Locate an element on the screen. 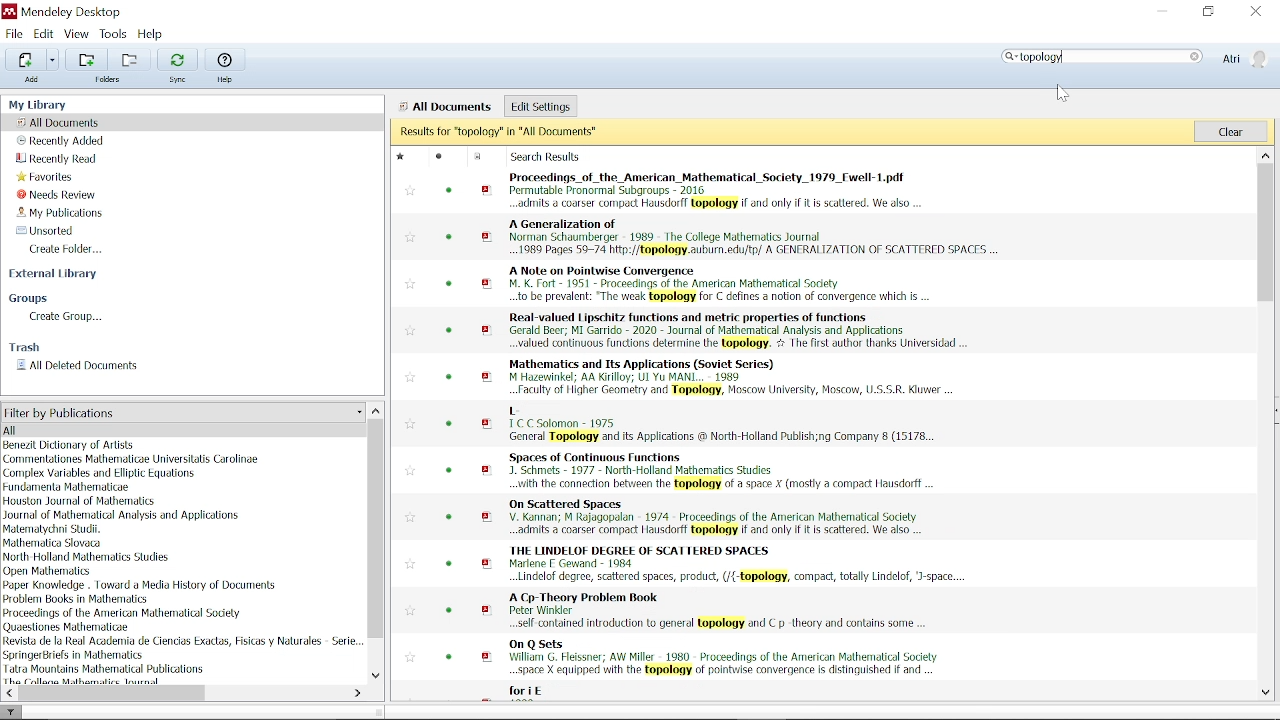 The width and height of the screenshot is (1280, 720). All deleted documents is located at coordinates (78, 366).